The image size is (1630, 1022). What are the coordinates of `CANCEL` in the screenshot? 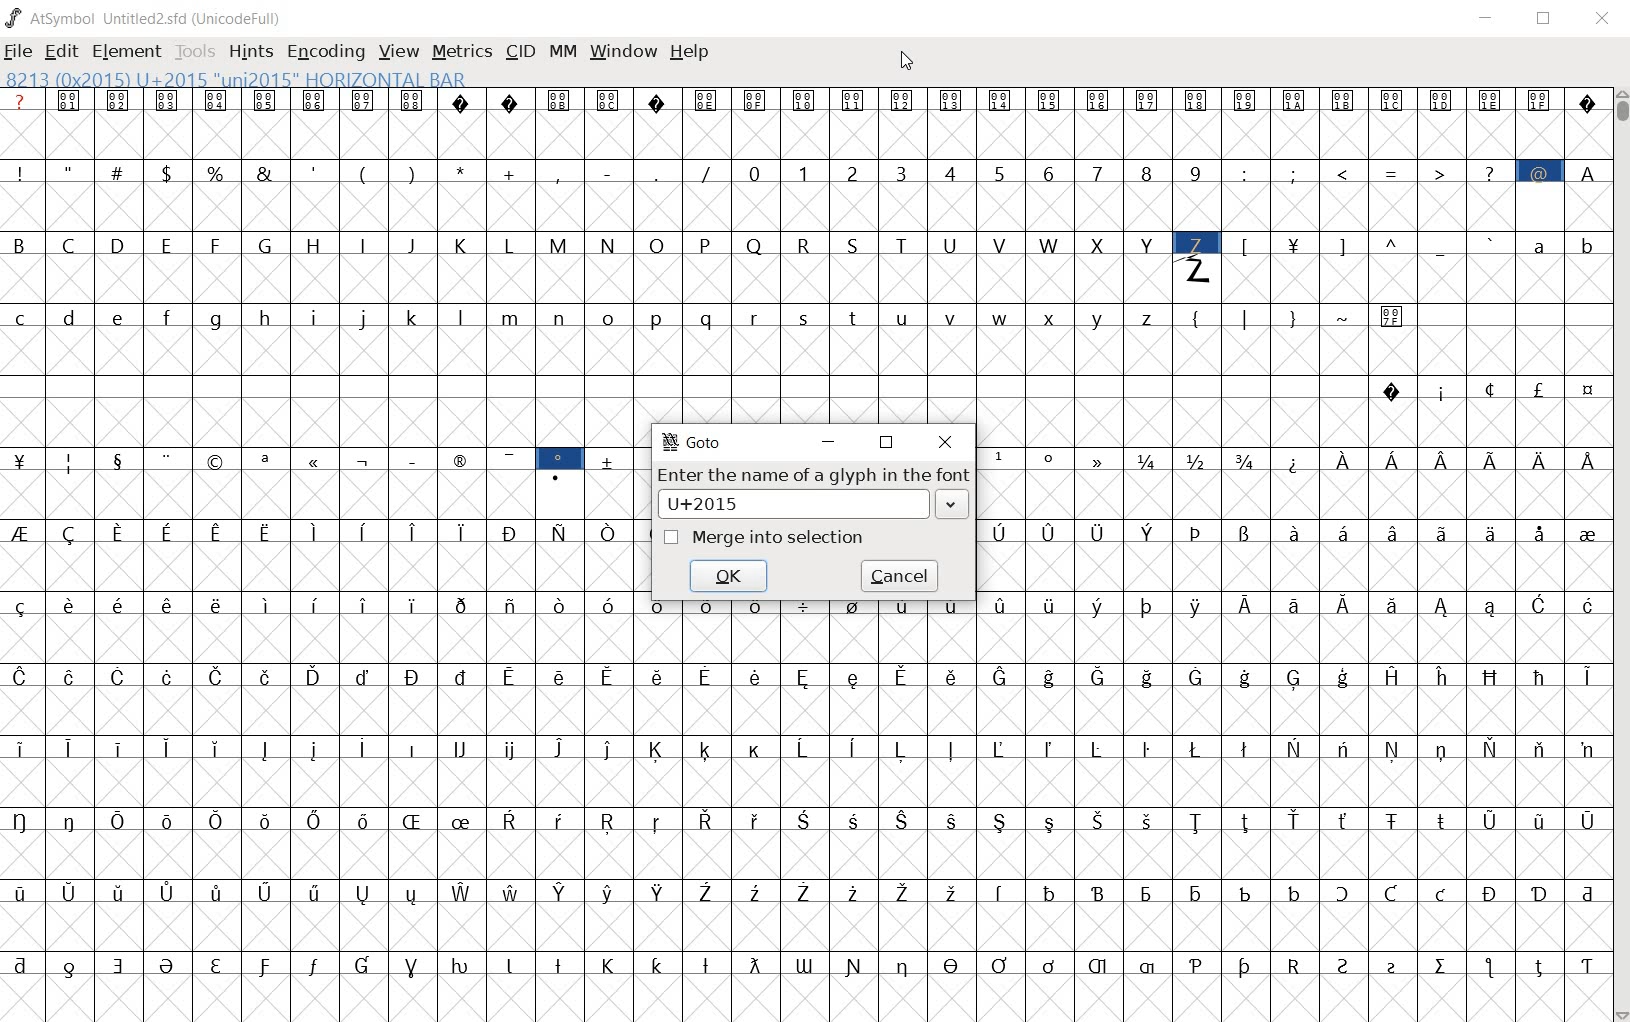 It's located at (902, 575).